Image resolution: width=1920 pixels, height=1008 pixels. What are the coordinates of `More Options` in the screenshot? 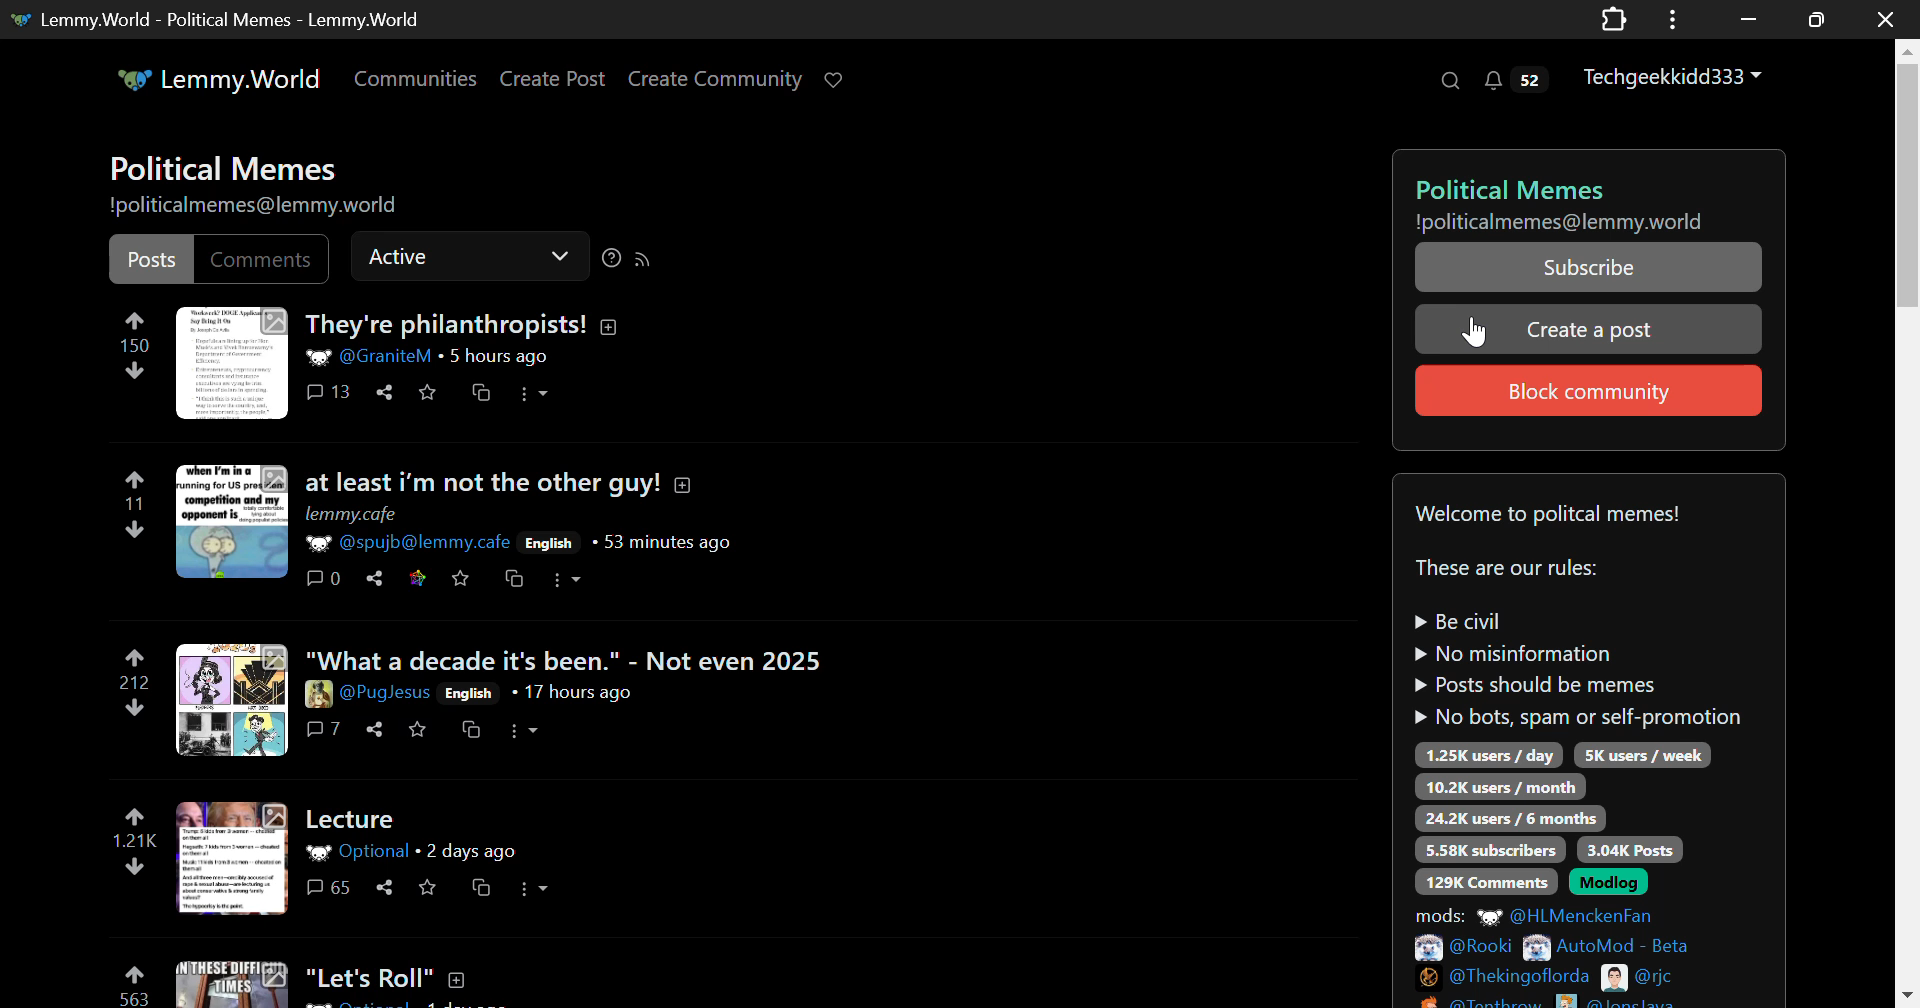 It's located at (566, 581).